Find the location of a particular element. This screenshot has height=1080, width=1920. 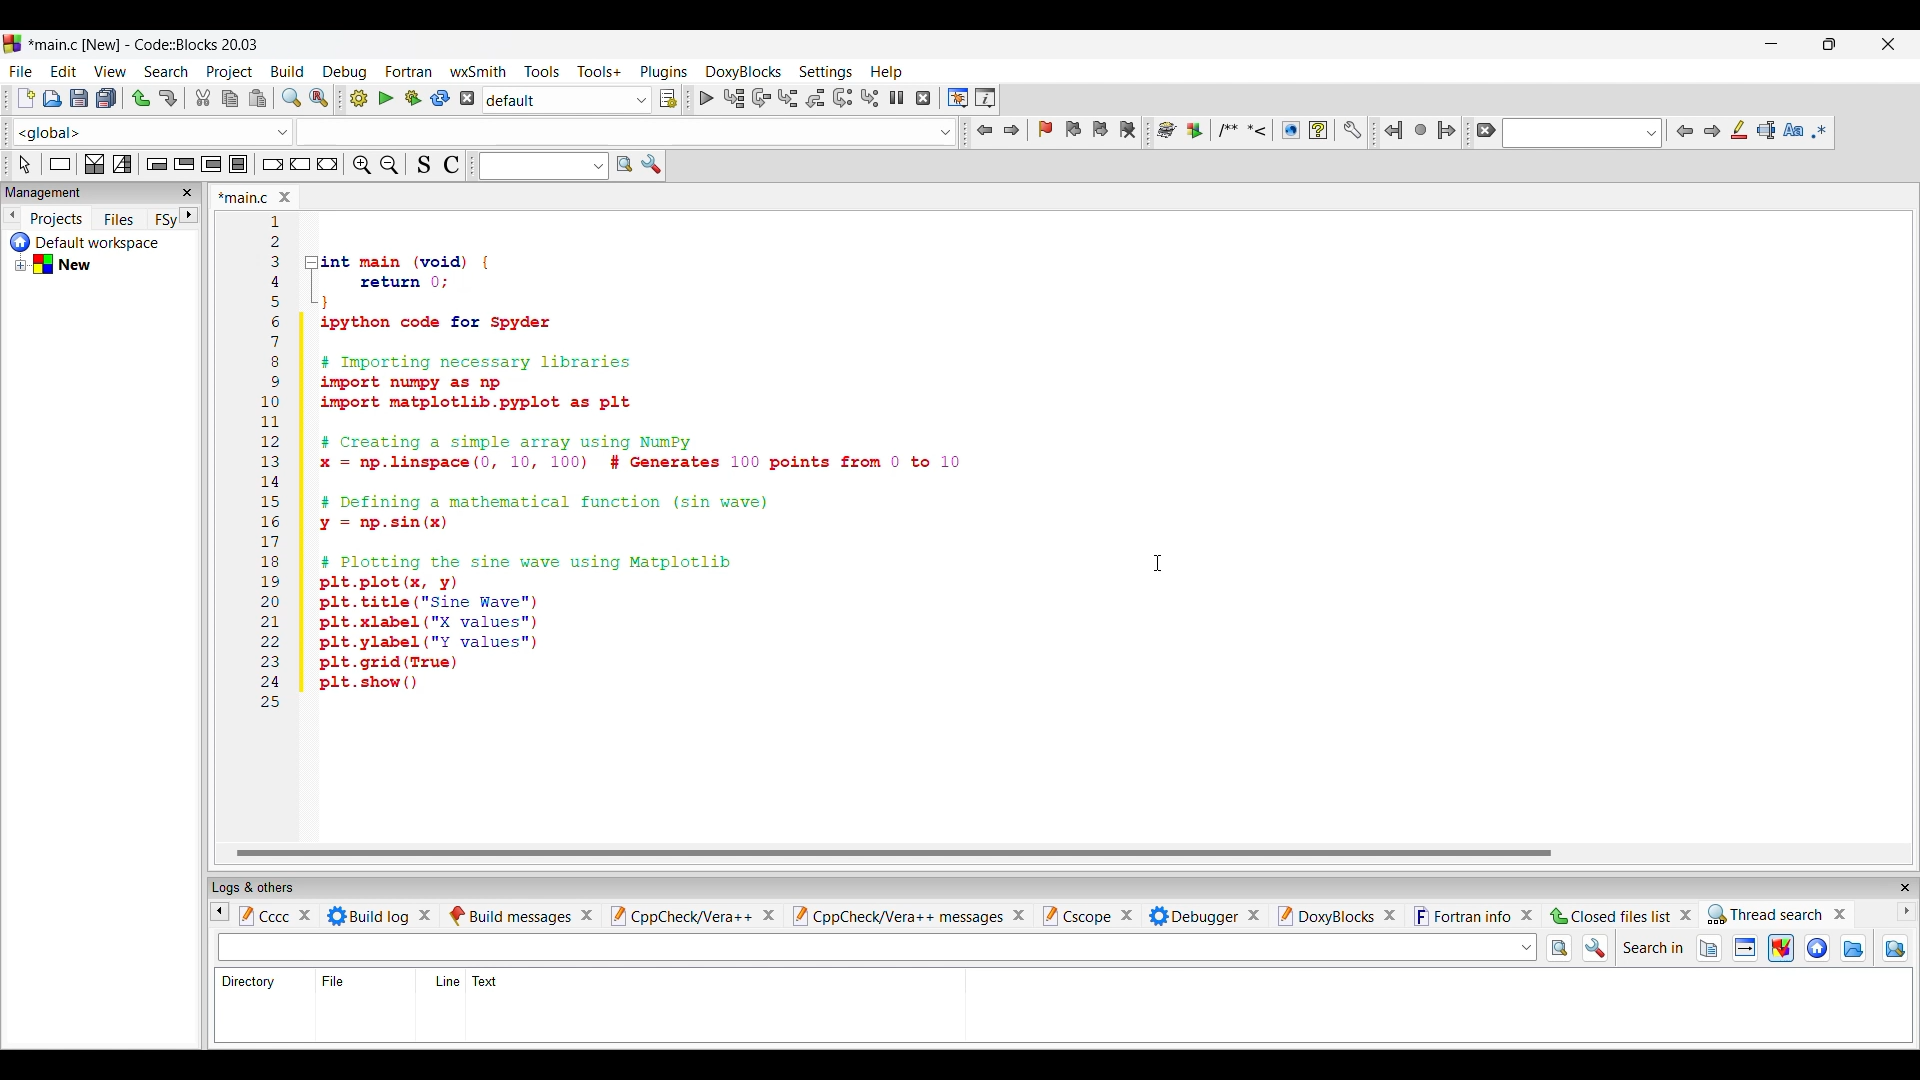

Plugins menu is located at coordinates (666, 70).